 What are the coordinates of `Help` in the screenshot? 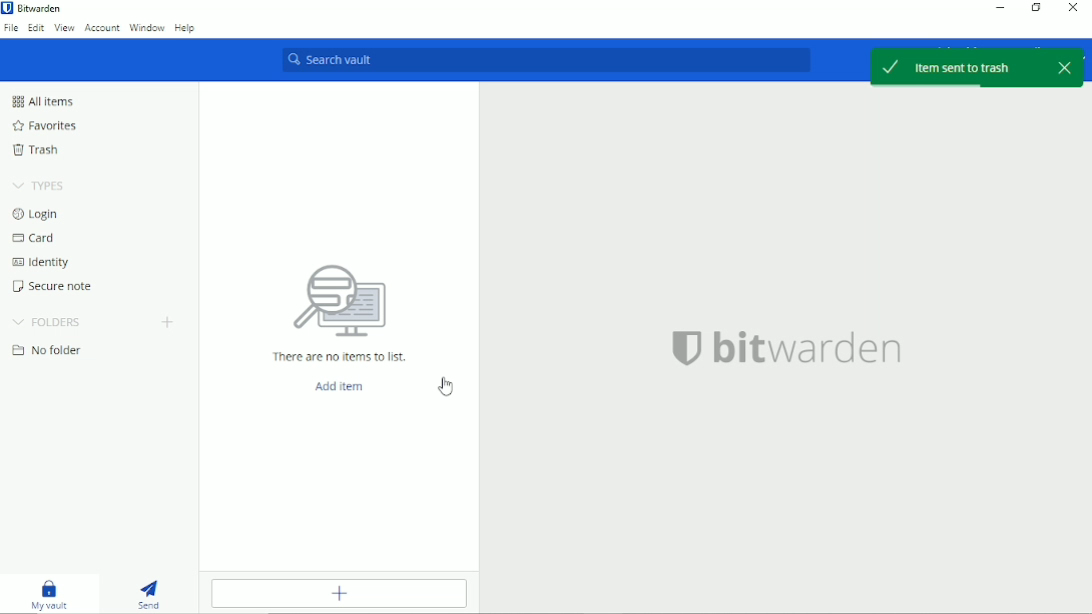 It's located at (186, 27).